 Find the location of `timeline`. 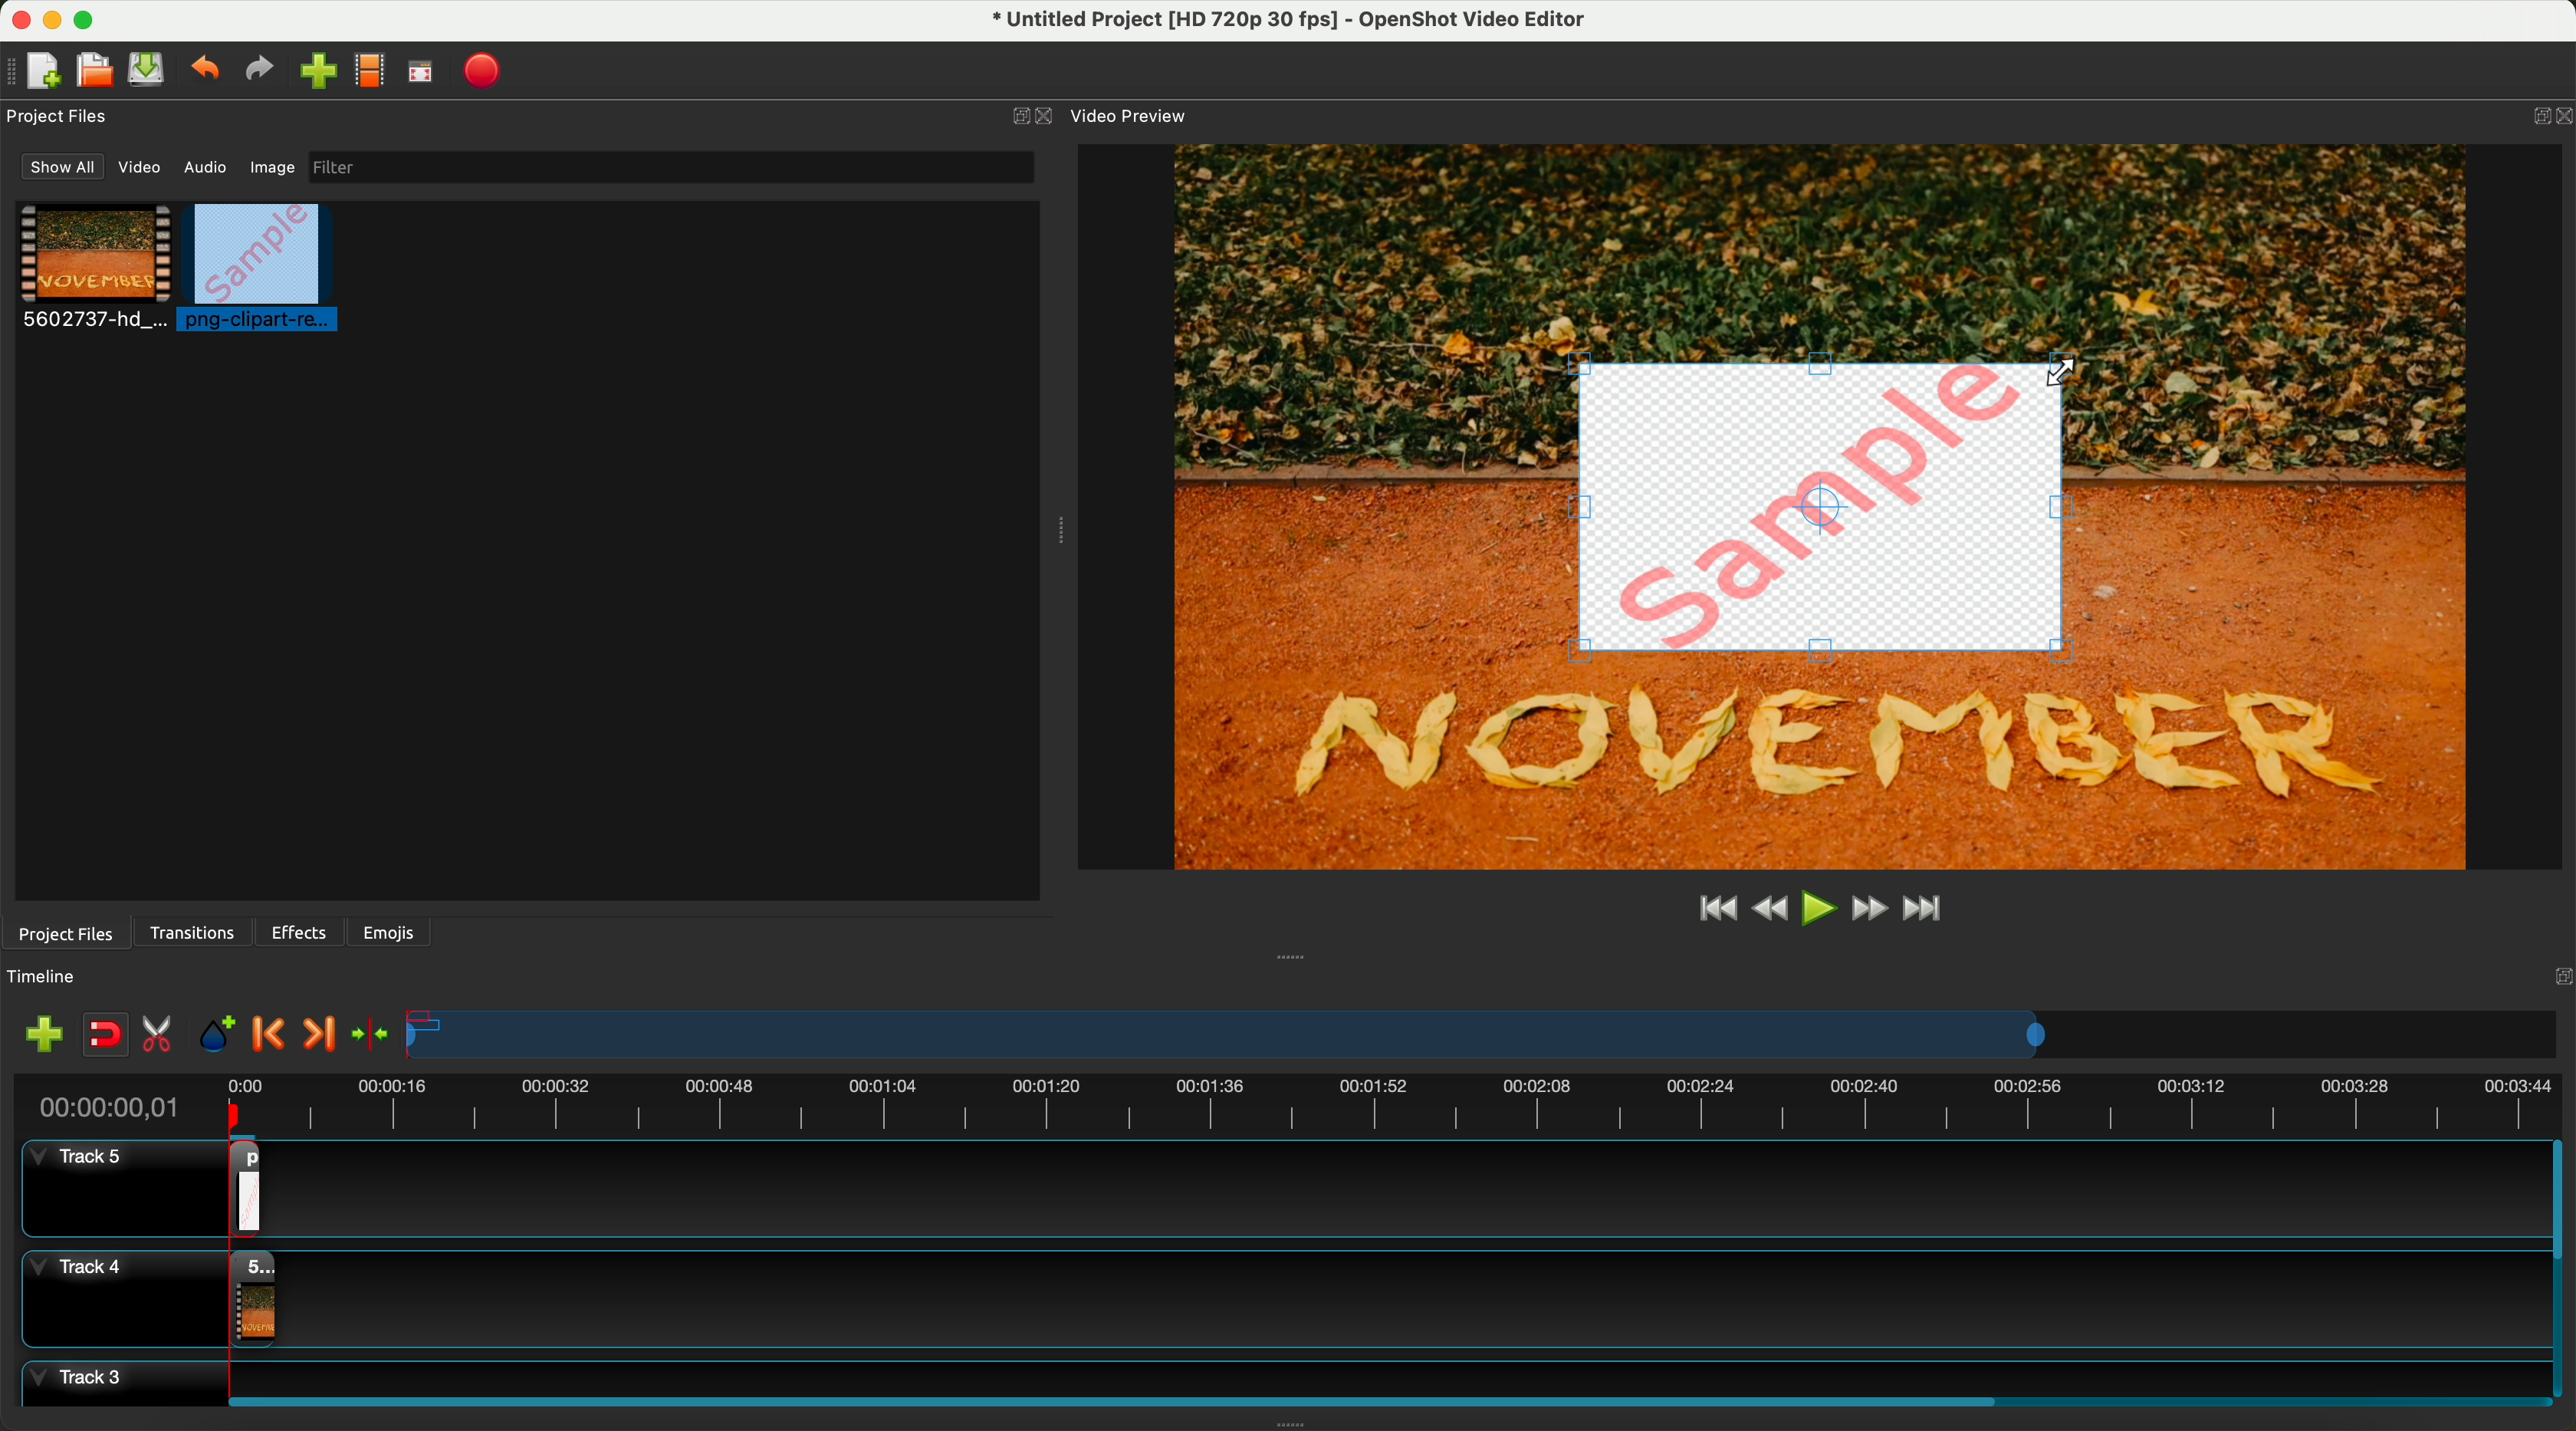

timeline is located at coordinates (53, 977).